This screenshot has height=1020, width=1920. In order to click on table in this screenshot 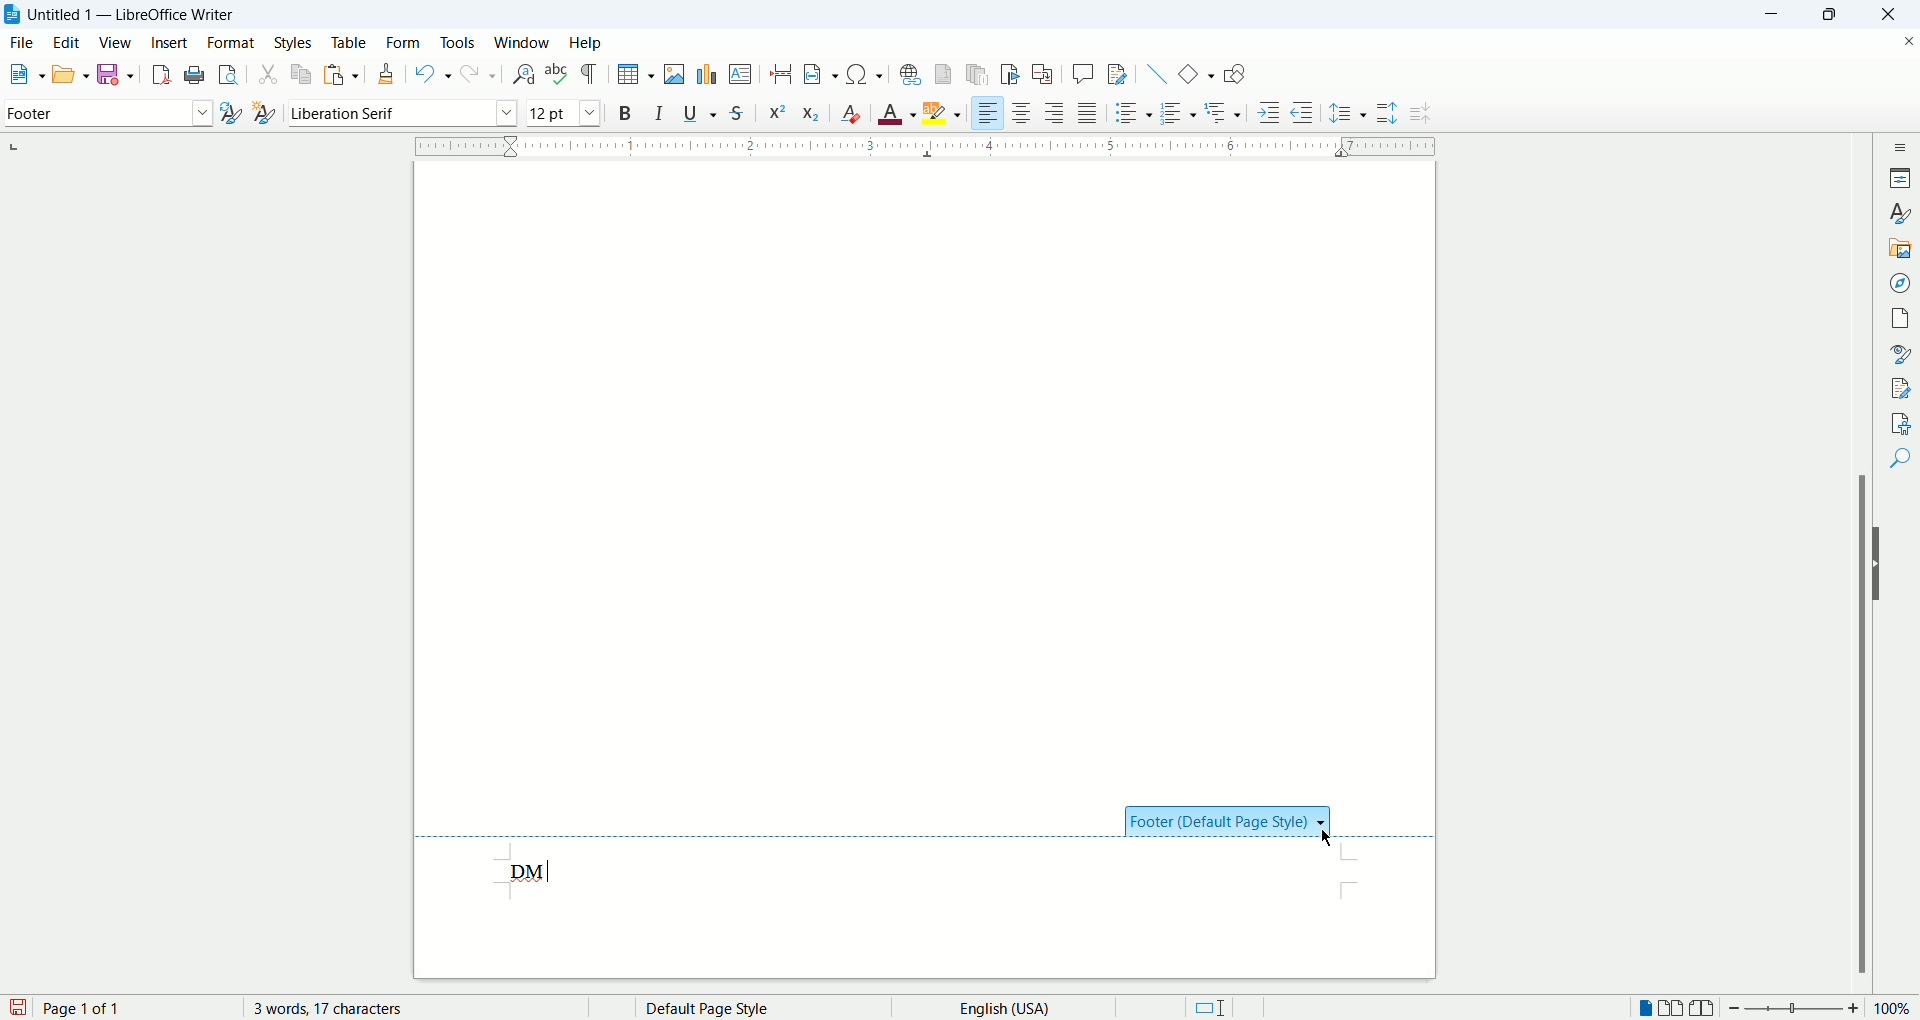, I will do `click(349, 40)`.